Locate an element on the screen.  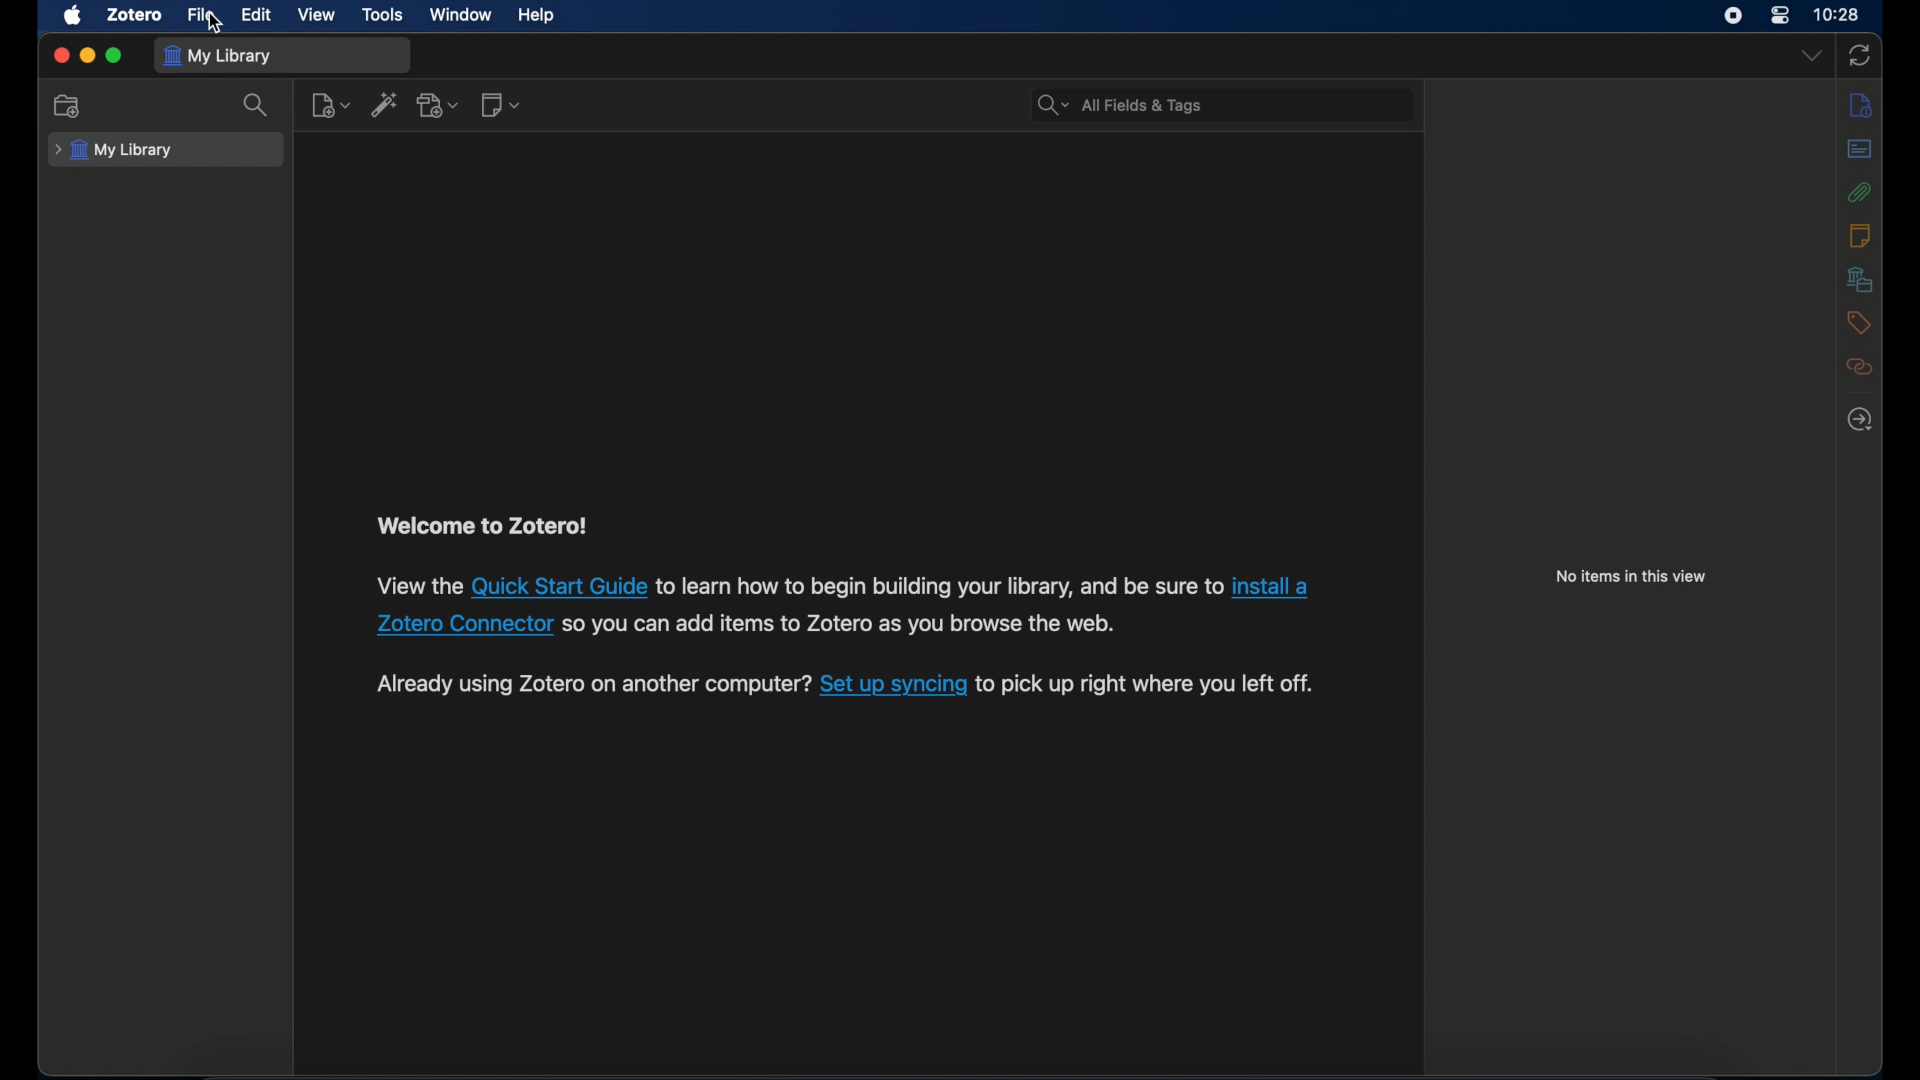
link is located at coordinates (940, 588).